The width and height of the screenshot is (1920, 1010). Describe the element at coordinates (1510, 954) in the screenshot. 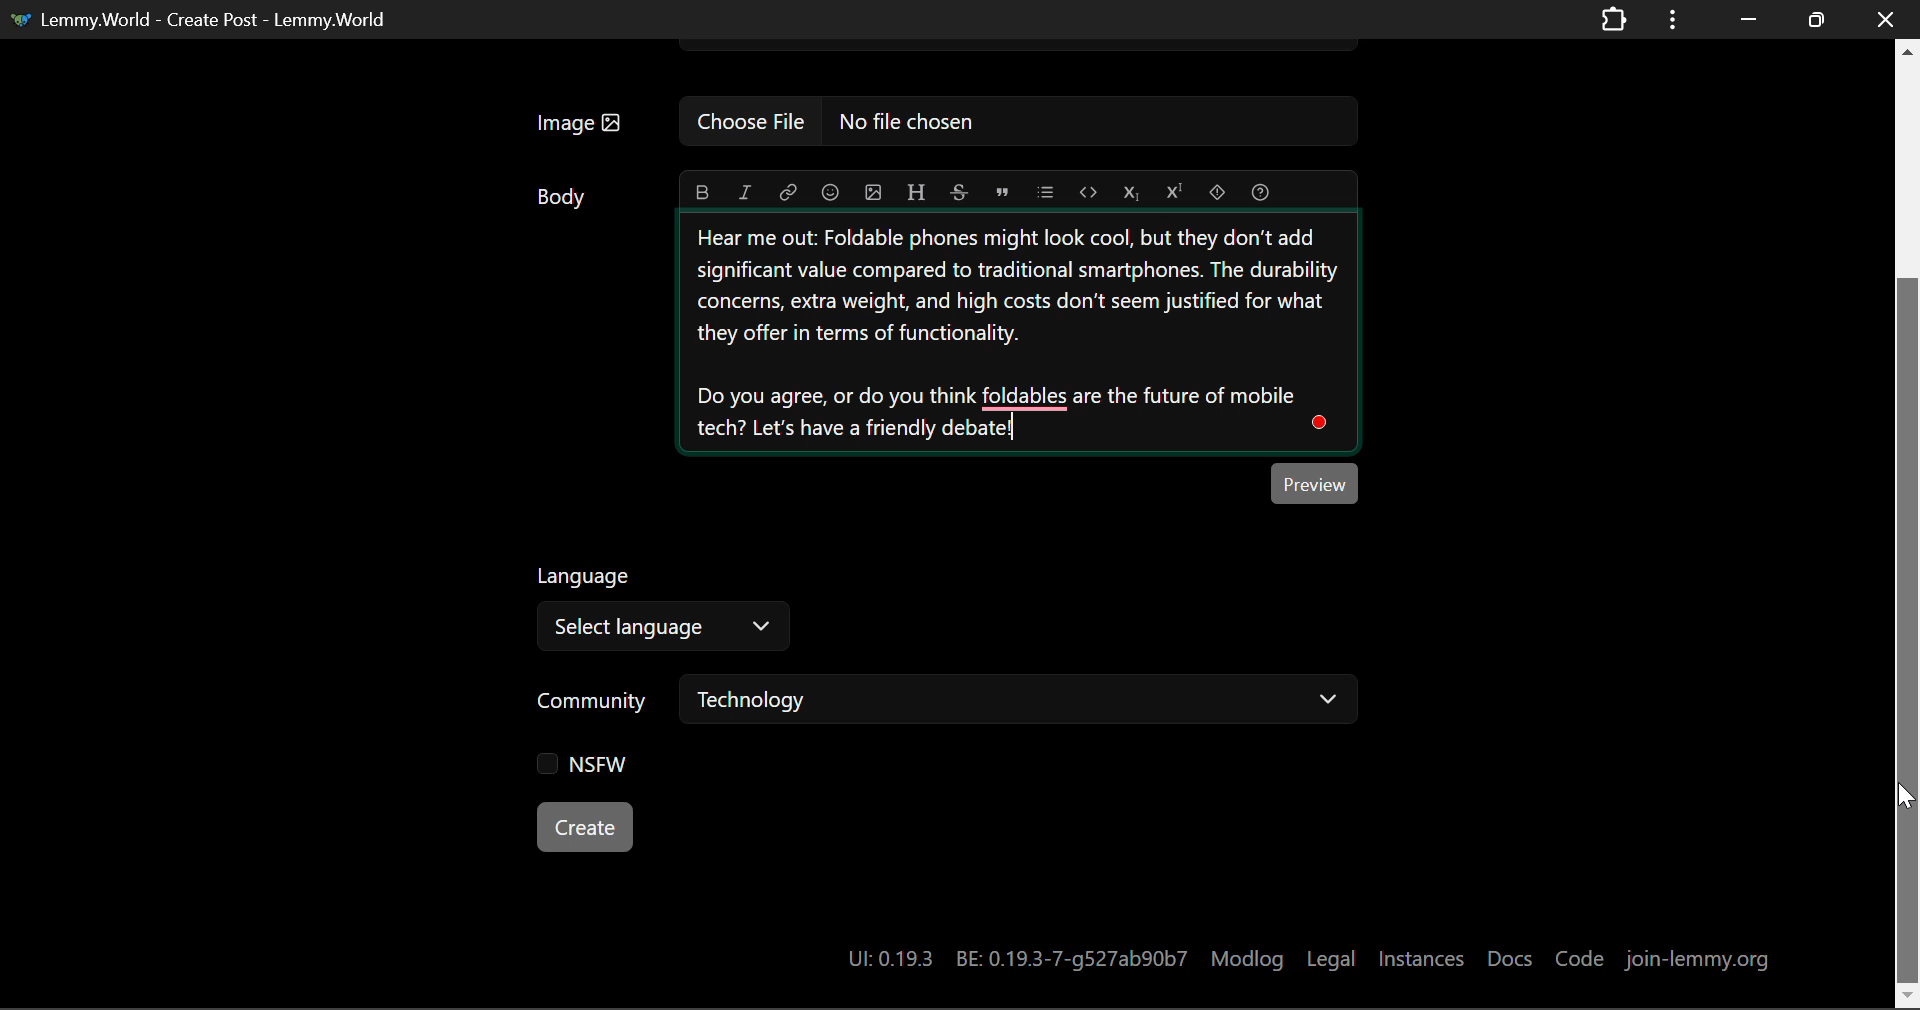

I see `Docs` at that location.